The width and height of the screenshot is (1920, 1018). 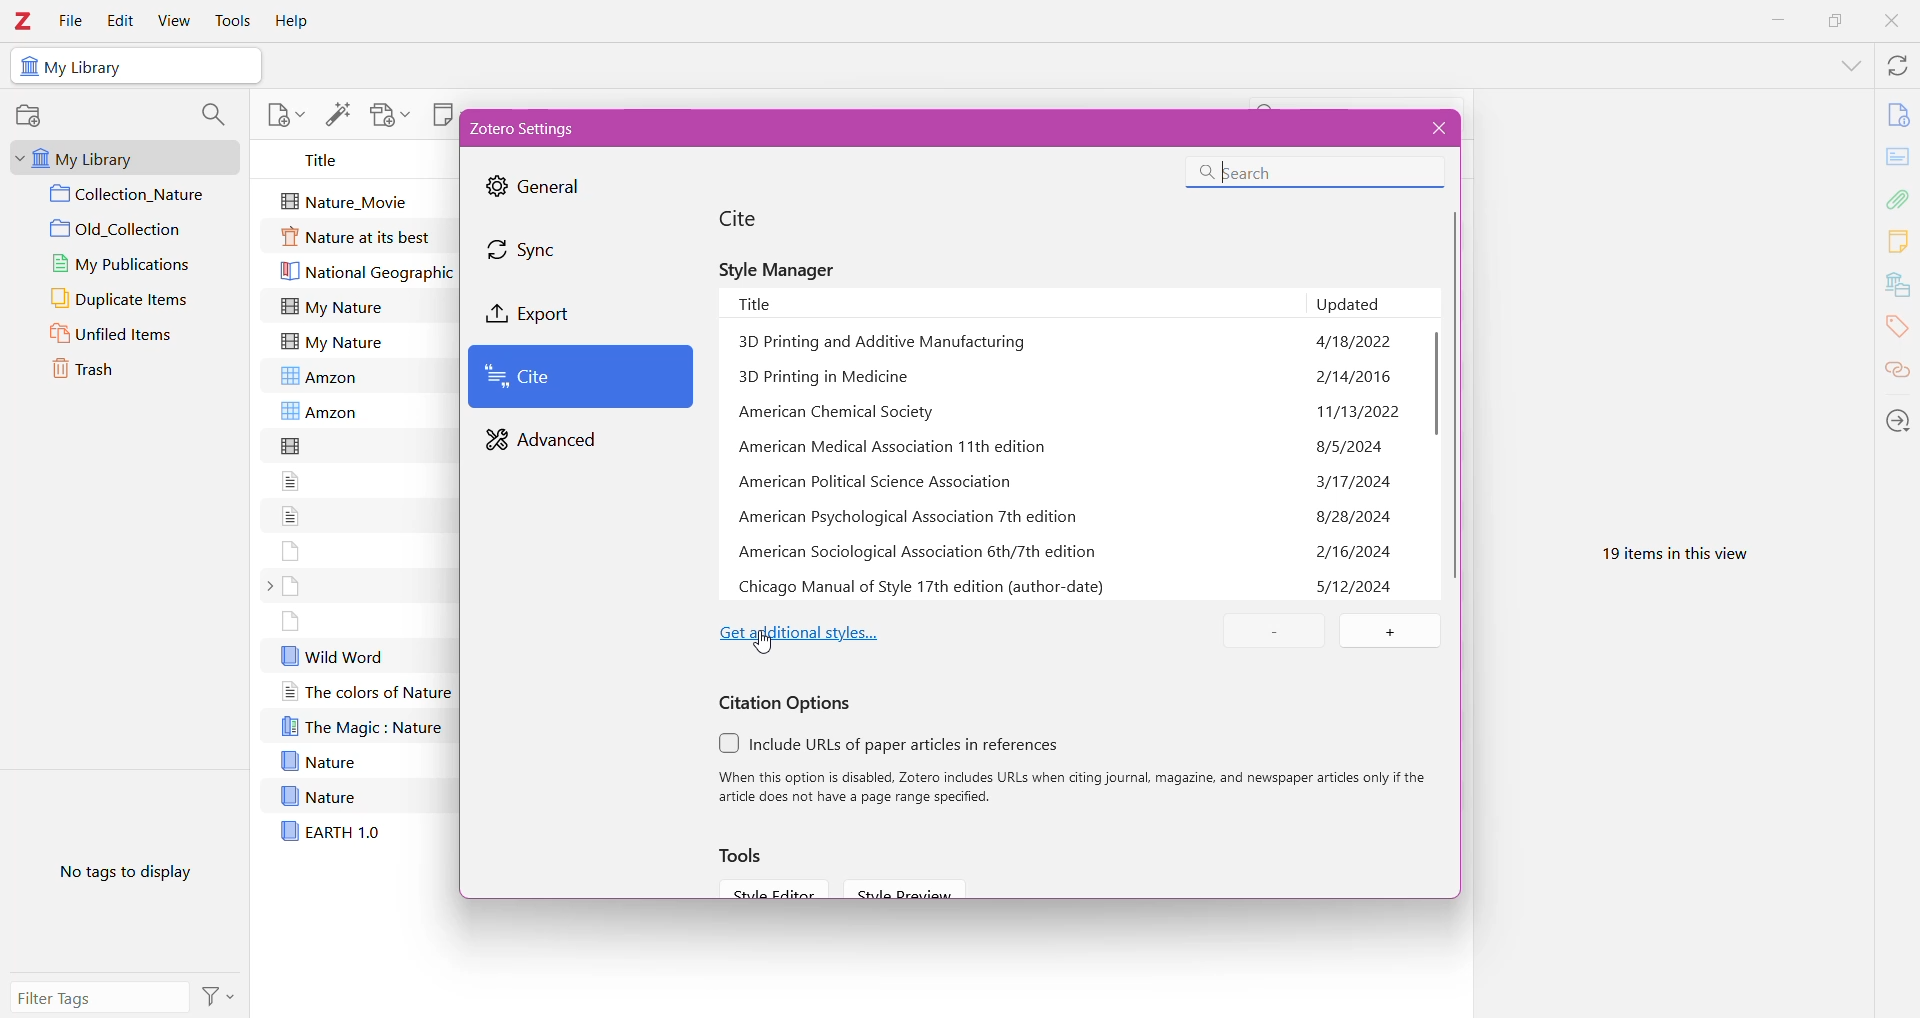 I want to click on No tags to display, so click(x=120, y=877).